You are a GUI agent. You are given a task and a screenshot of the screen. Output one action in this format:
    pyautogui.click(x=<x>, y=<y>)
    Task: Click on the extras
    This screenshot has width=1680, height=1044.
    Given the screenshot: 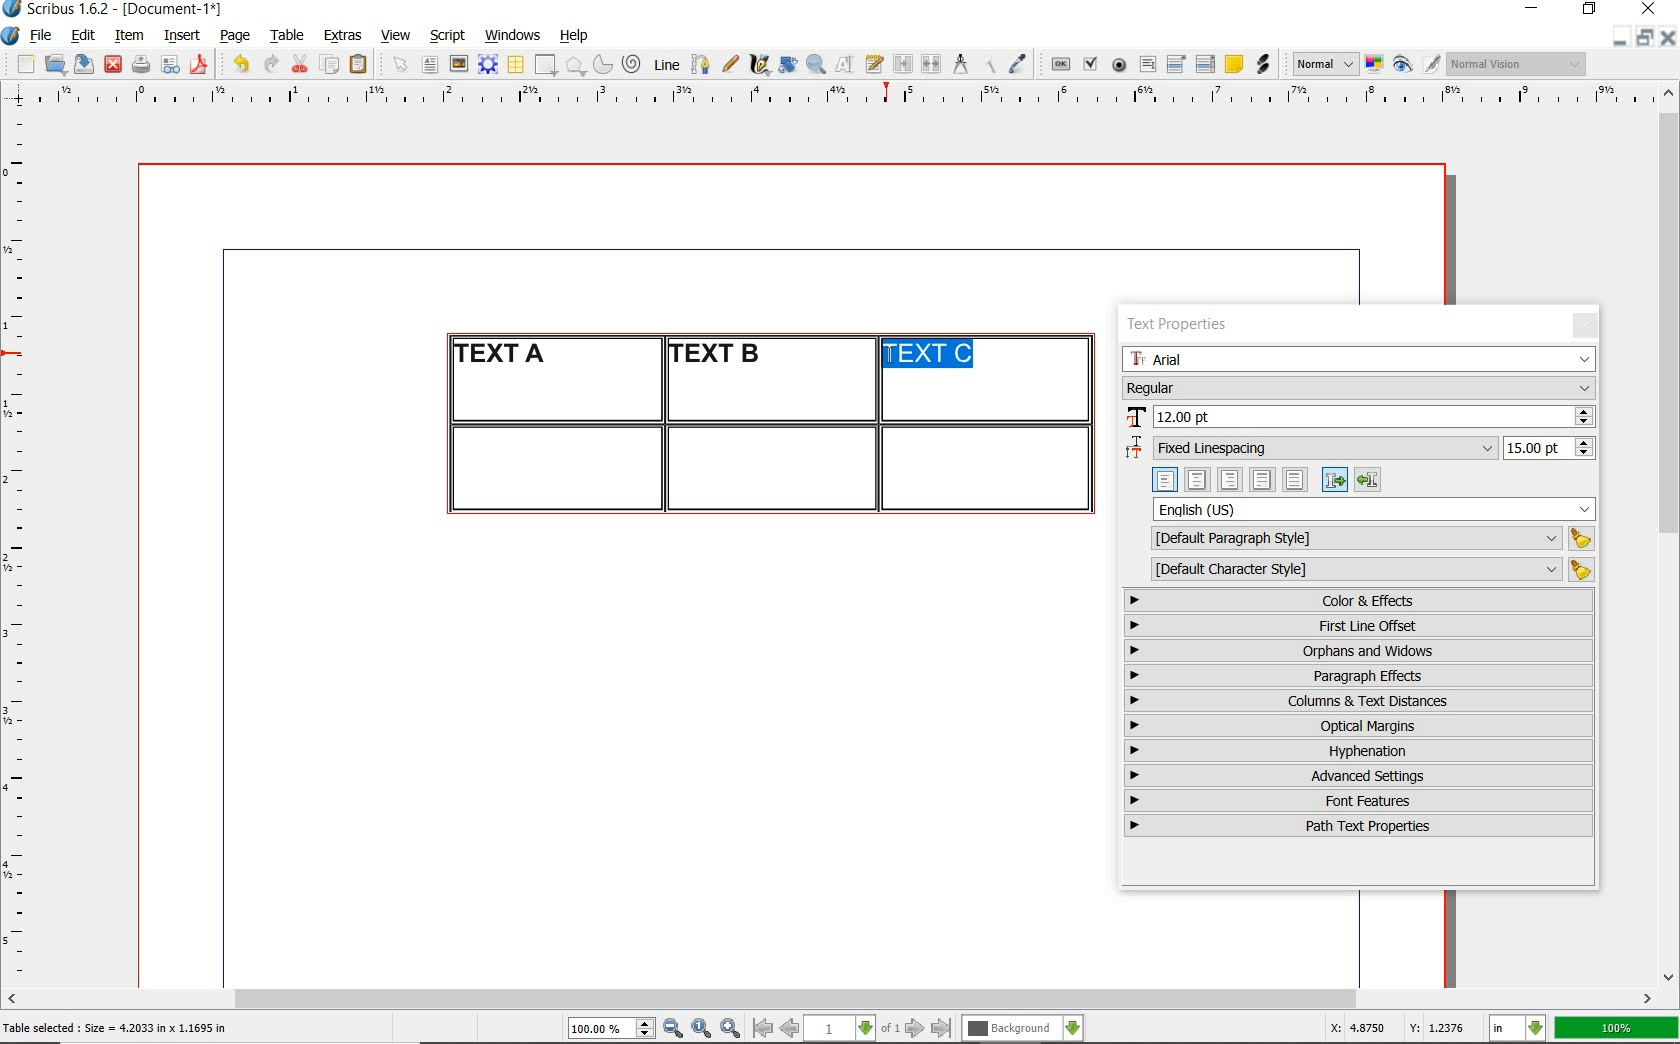 What is the action you would take?
    pyautogui.click(x=343, y=37)
    